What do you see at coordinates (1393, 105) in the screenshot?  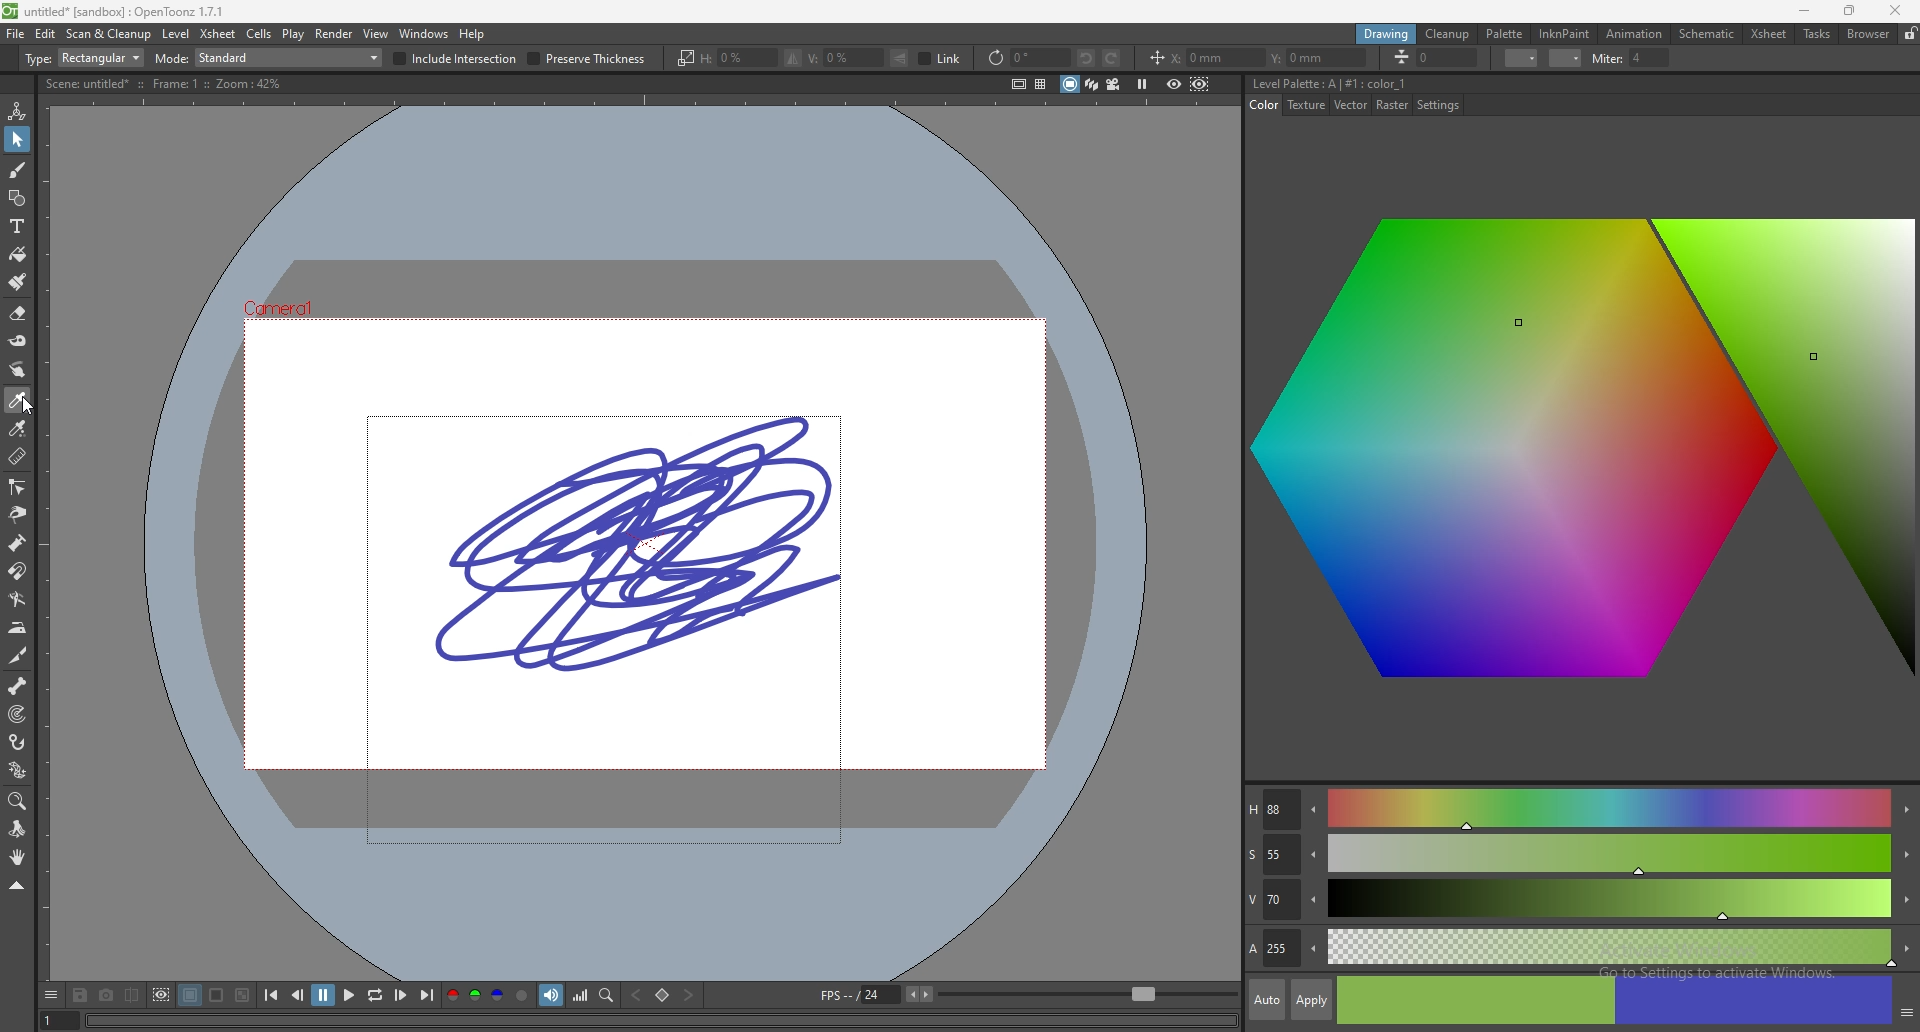 I see `raster` at bounding box center [1393, 105].